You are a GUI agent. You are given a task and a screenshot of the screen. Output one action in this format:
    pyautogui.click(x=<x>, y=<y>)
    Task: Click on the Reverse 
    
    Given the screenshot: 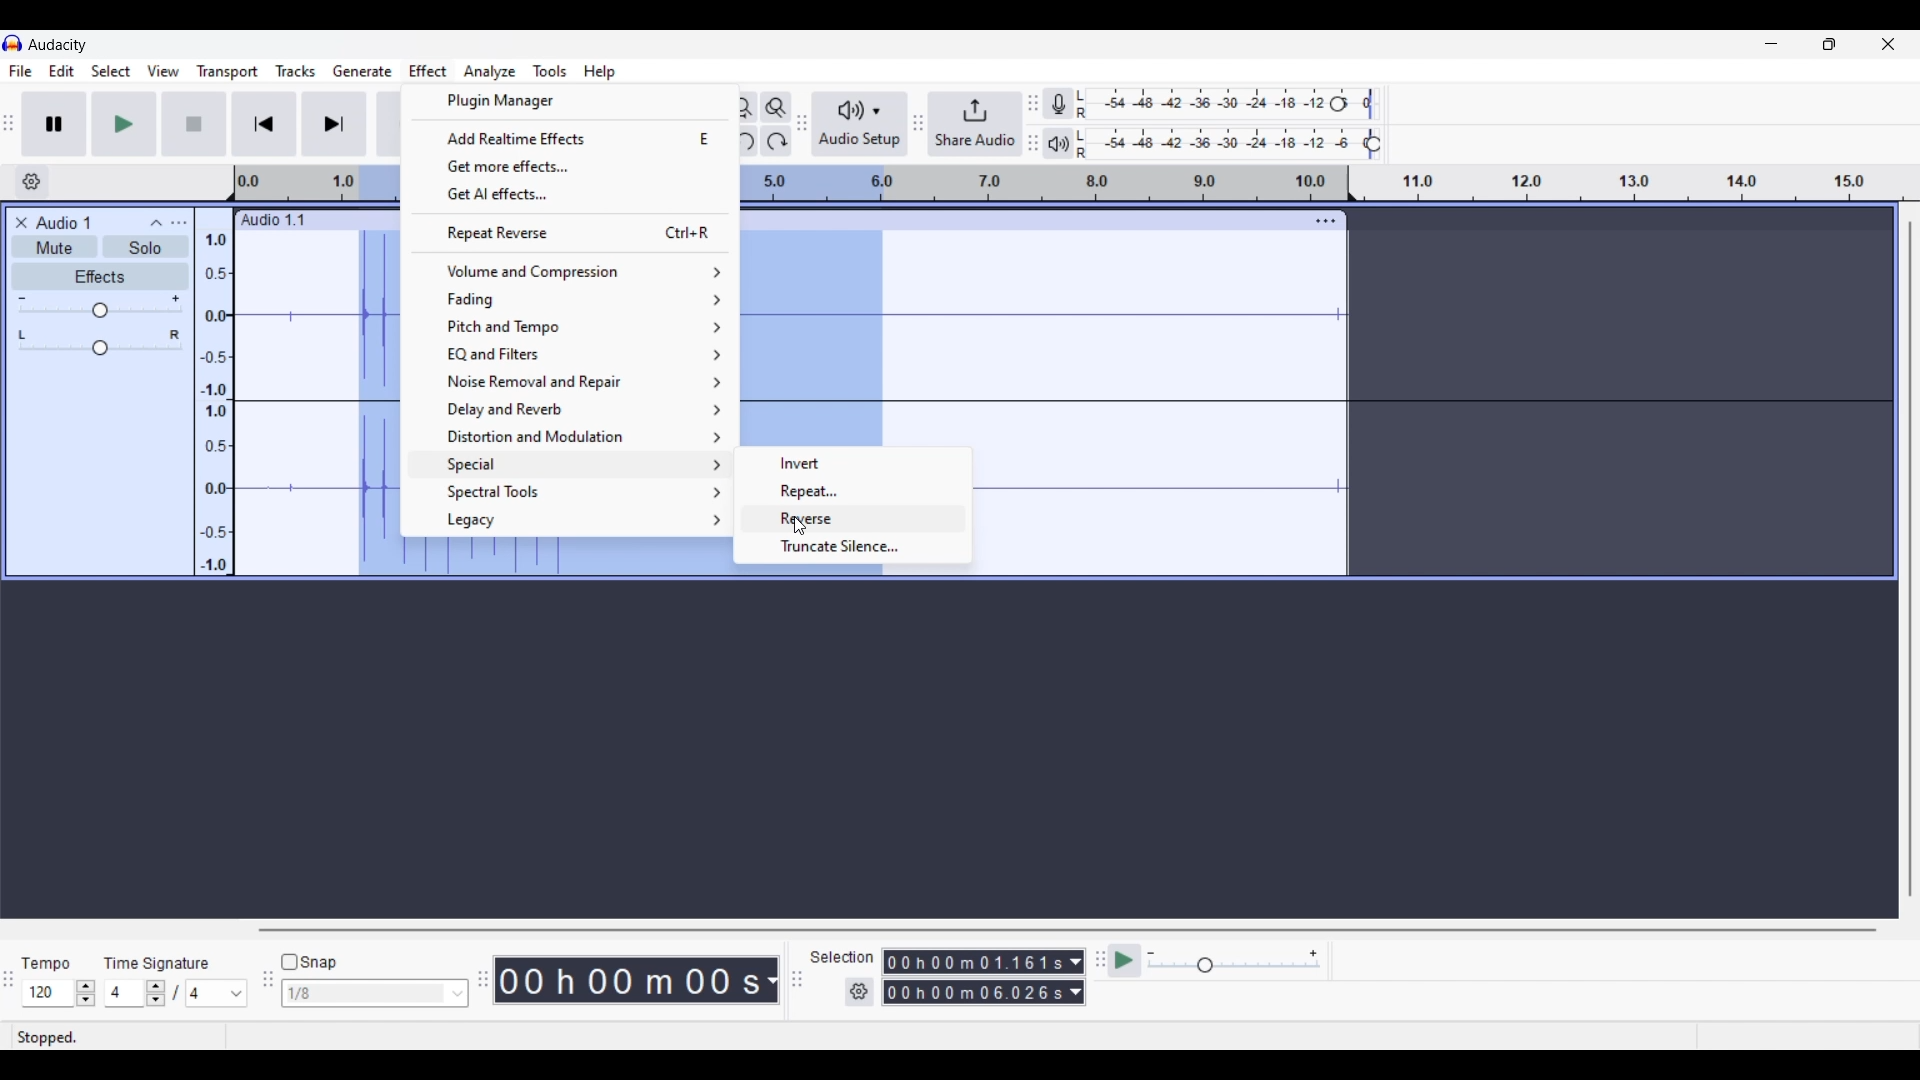 What is the action you would take?
    pyautogui.click(x=886, y=519)
    